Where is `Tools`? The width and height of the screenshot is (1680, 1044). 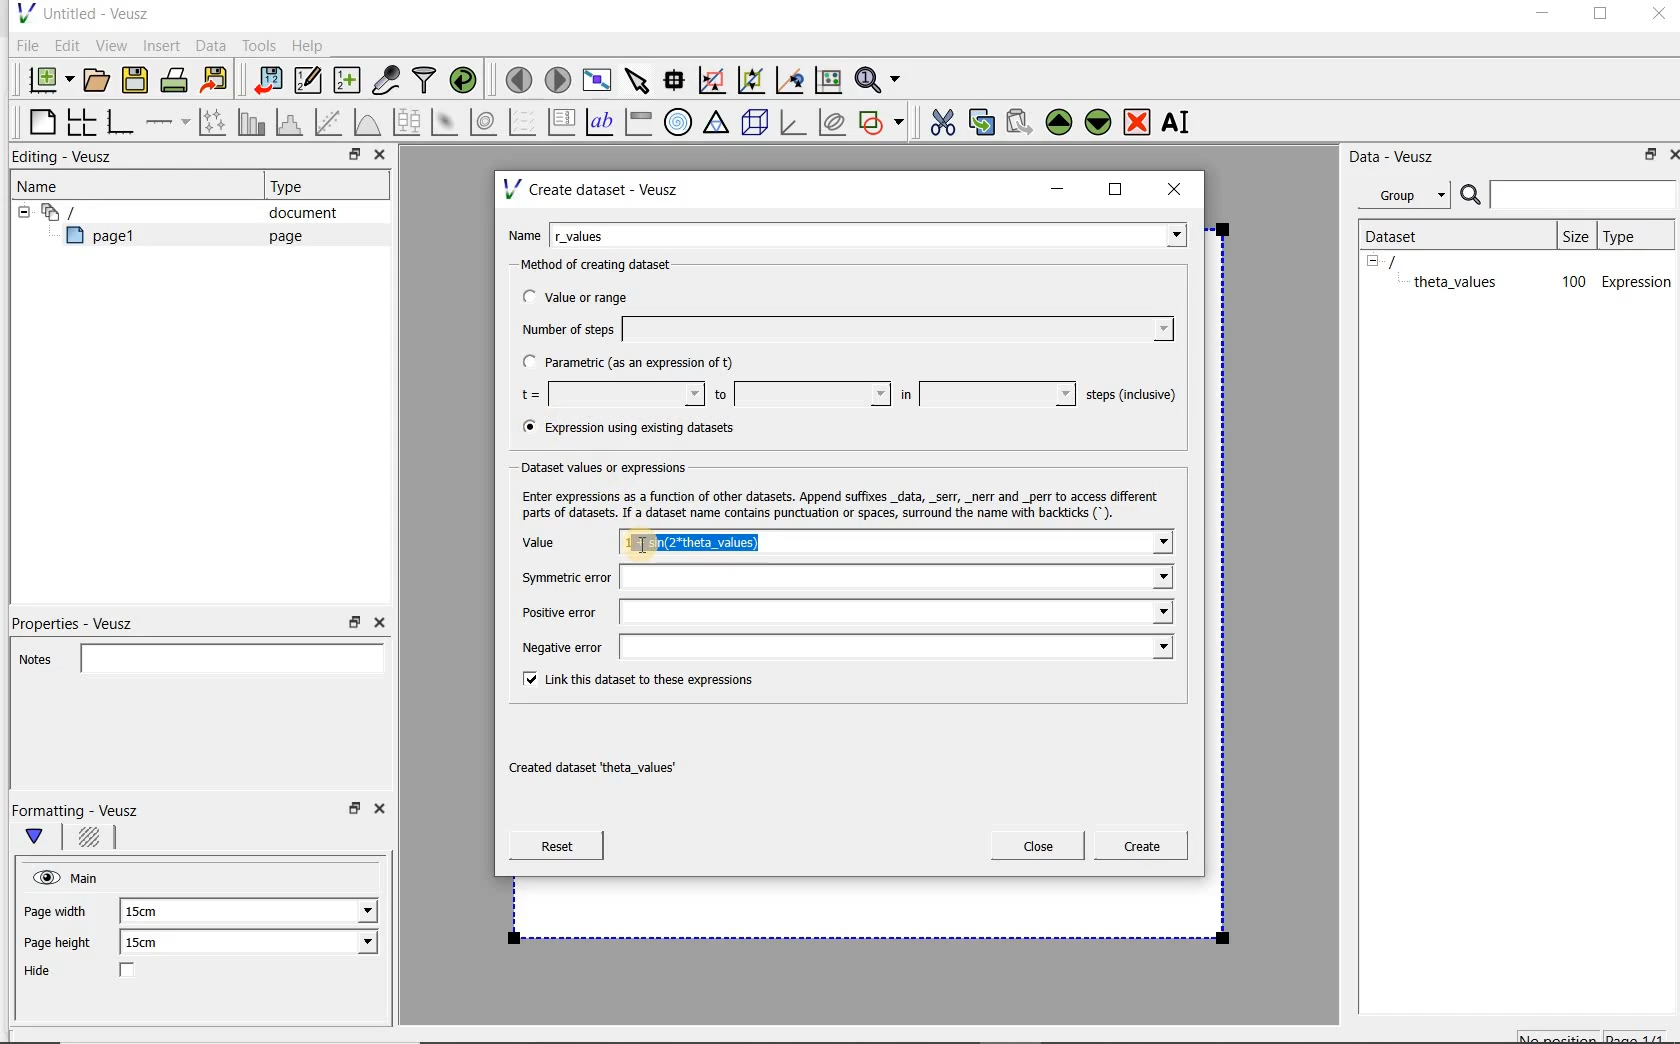 Tools is located at coordinates (257, 46).